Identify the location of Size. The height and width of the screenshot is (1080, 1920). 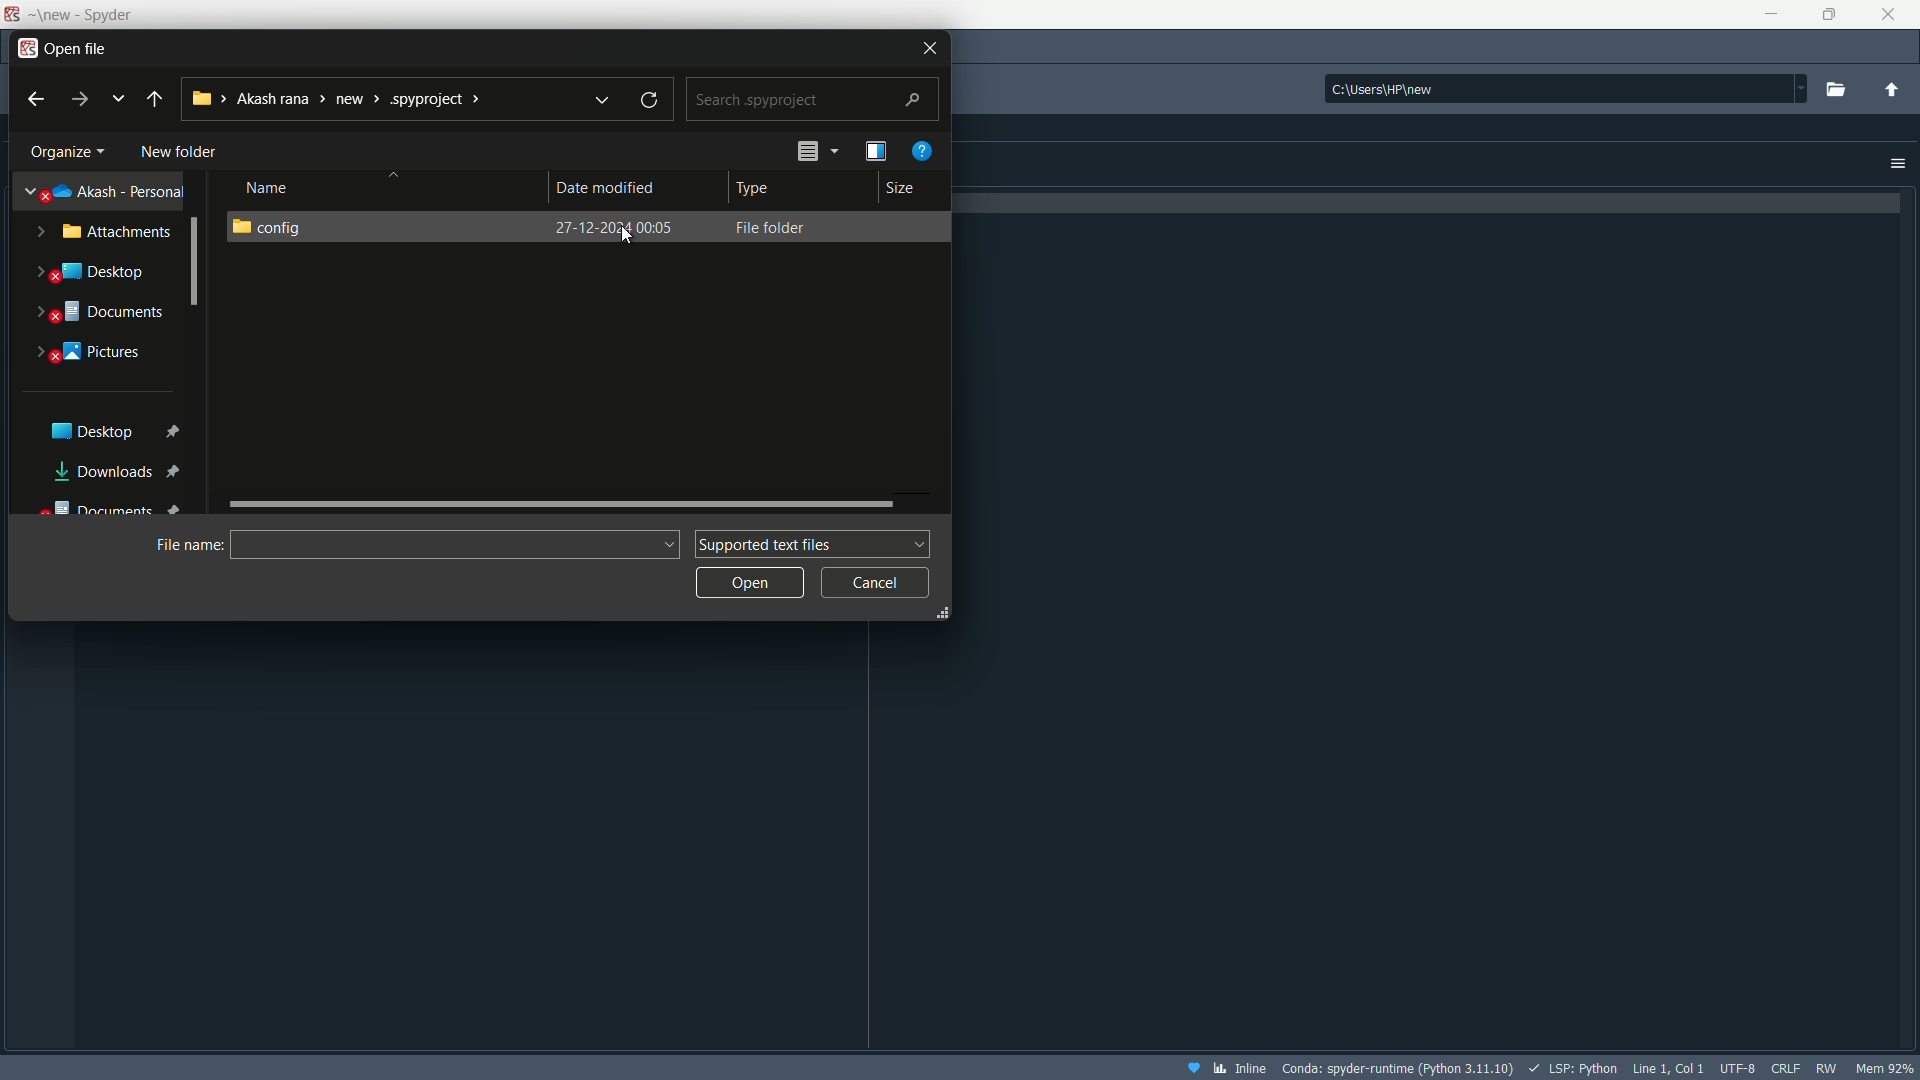
(902, 190).